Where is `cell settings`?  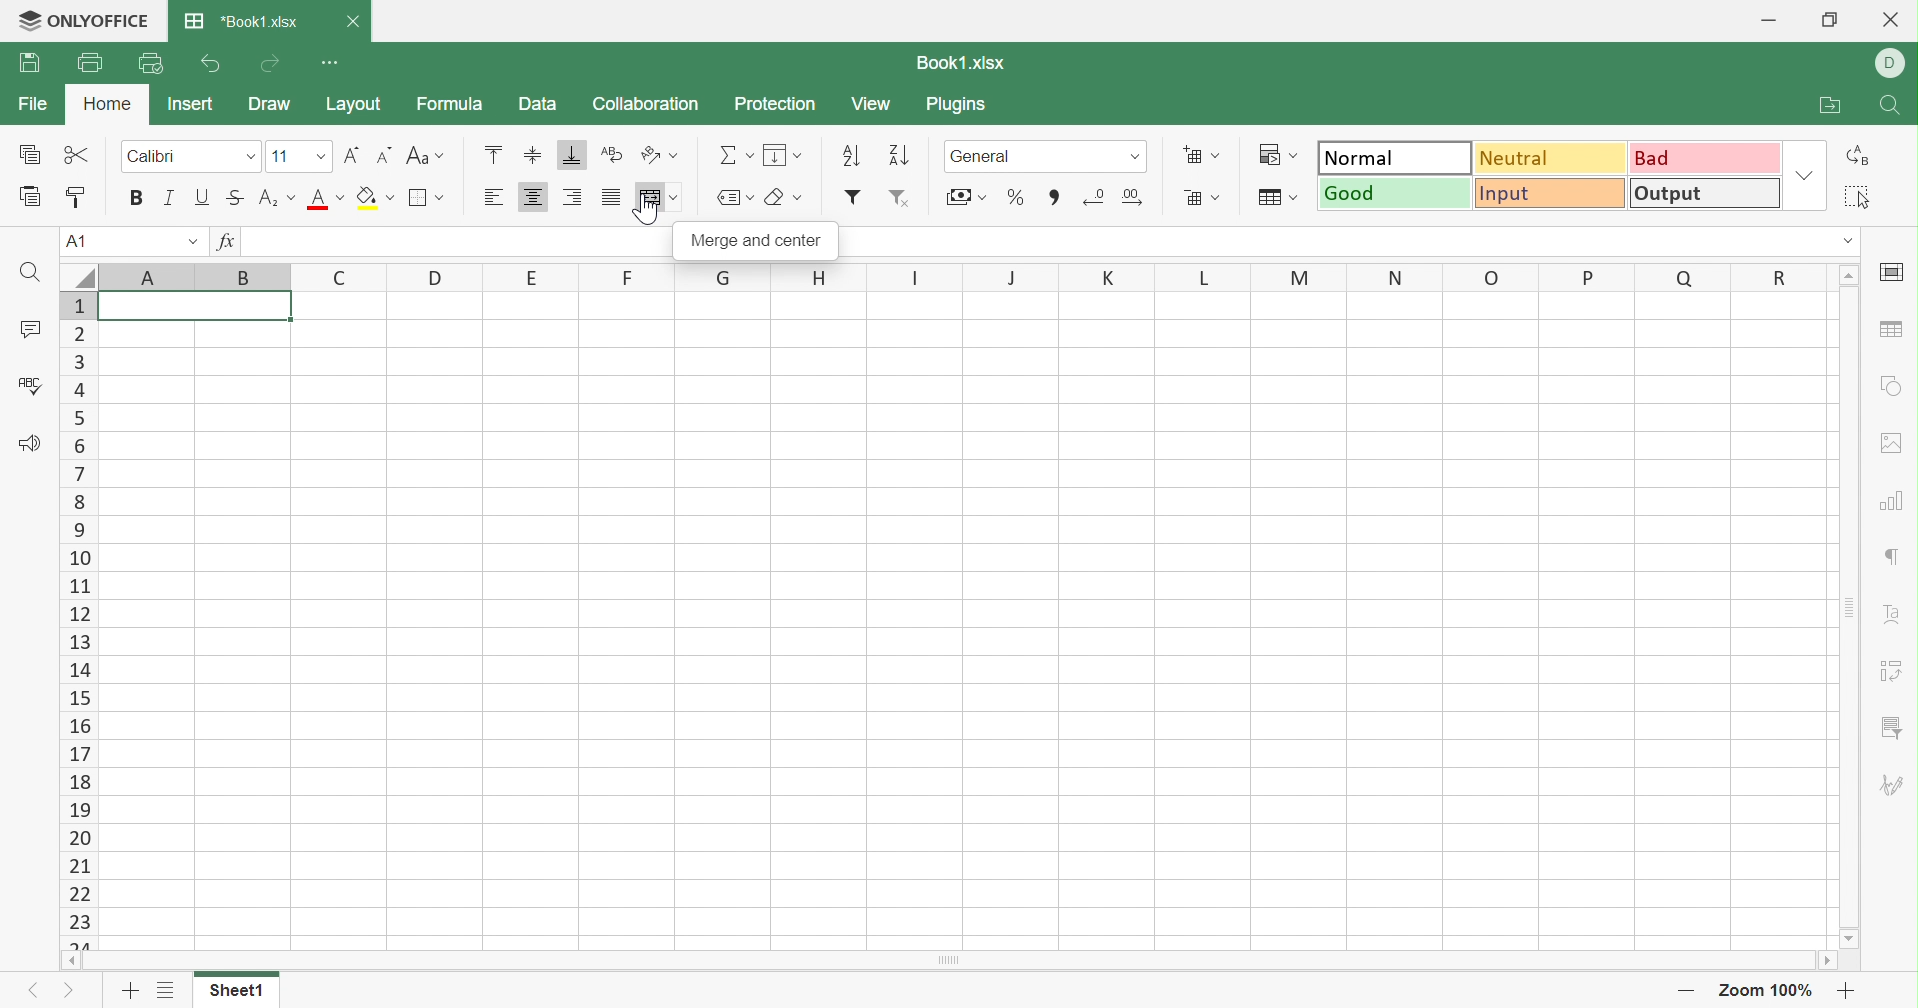
cell settings is located at coordinates (1896, 271).